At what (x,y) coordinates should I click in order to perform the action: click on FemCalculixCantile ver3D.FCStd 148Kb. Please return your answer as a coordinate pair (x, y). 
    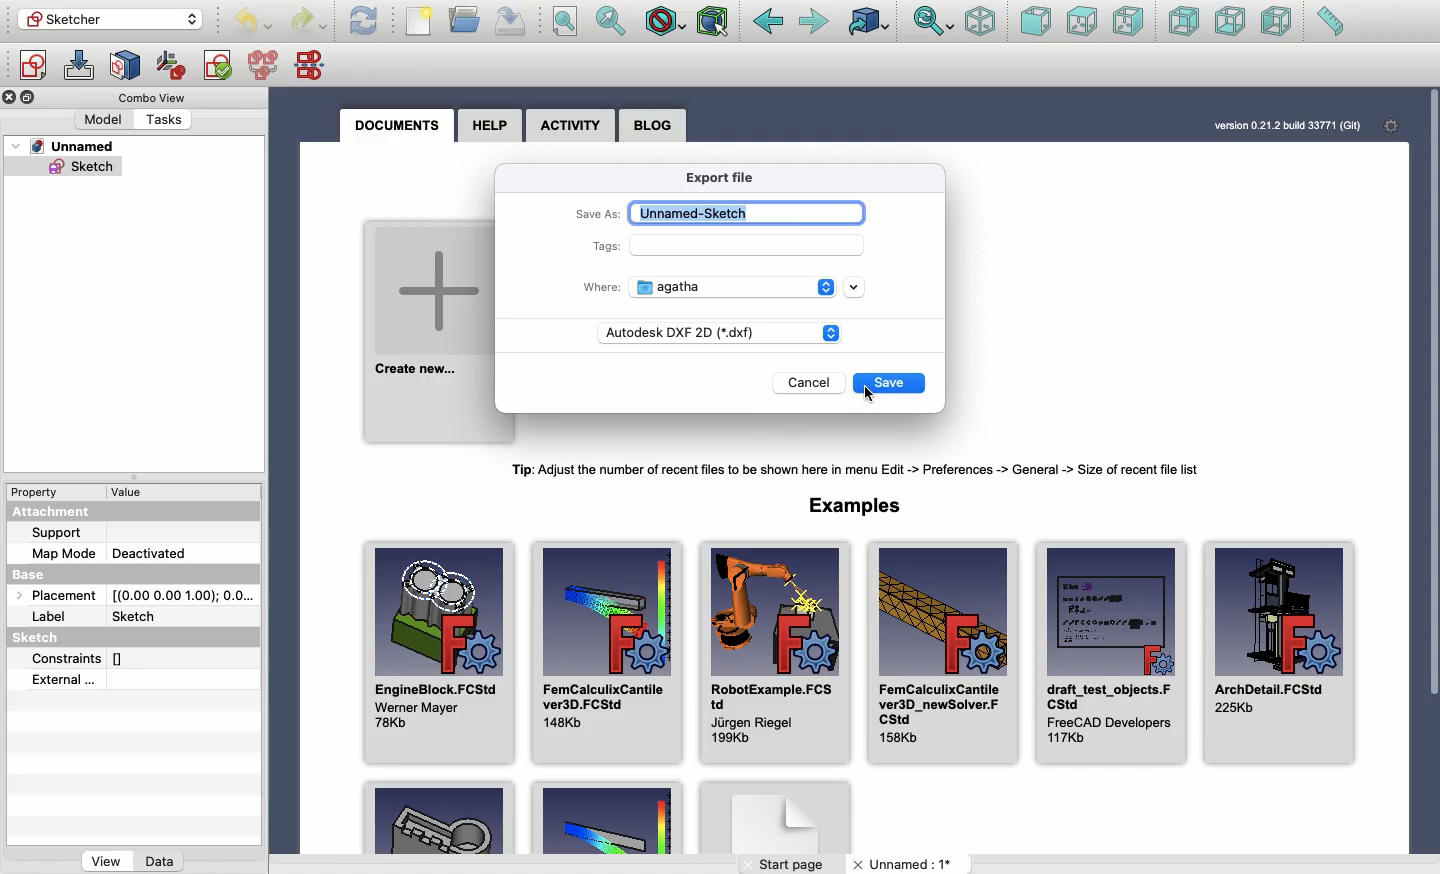
    Looking at the image, I should click on (608, 653).